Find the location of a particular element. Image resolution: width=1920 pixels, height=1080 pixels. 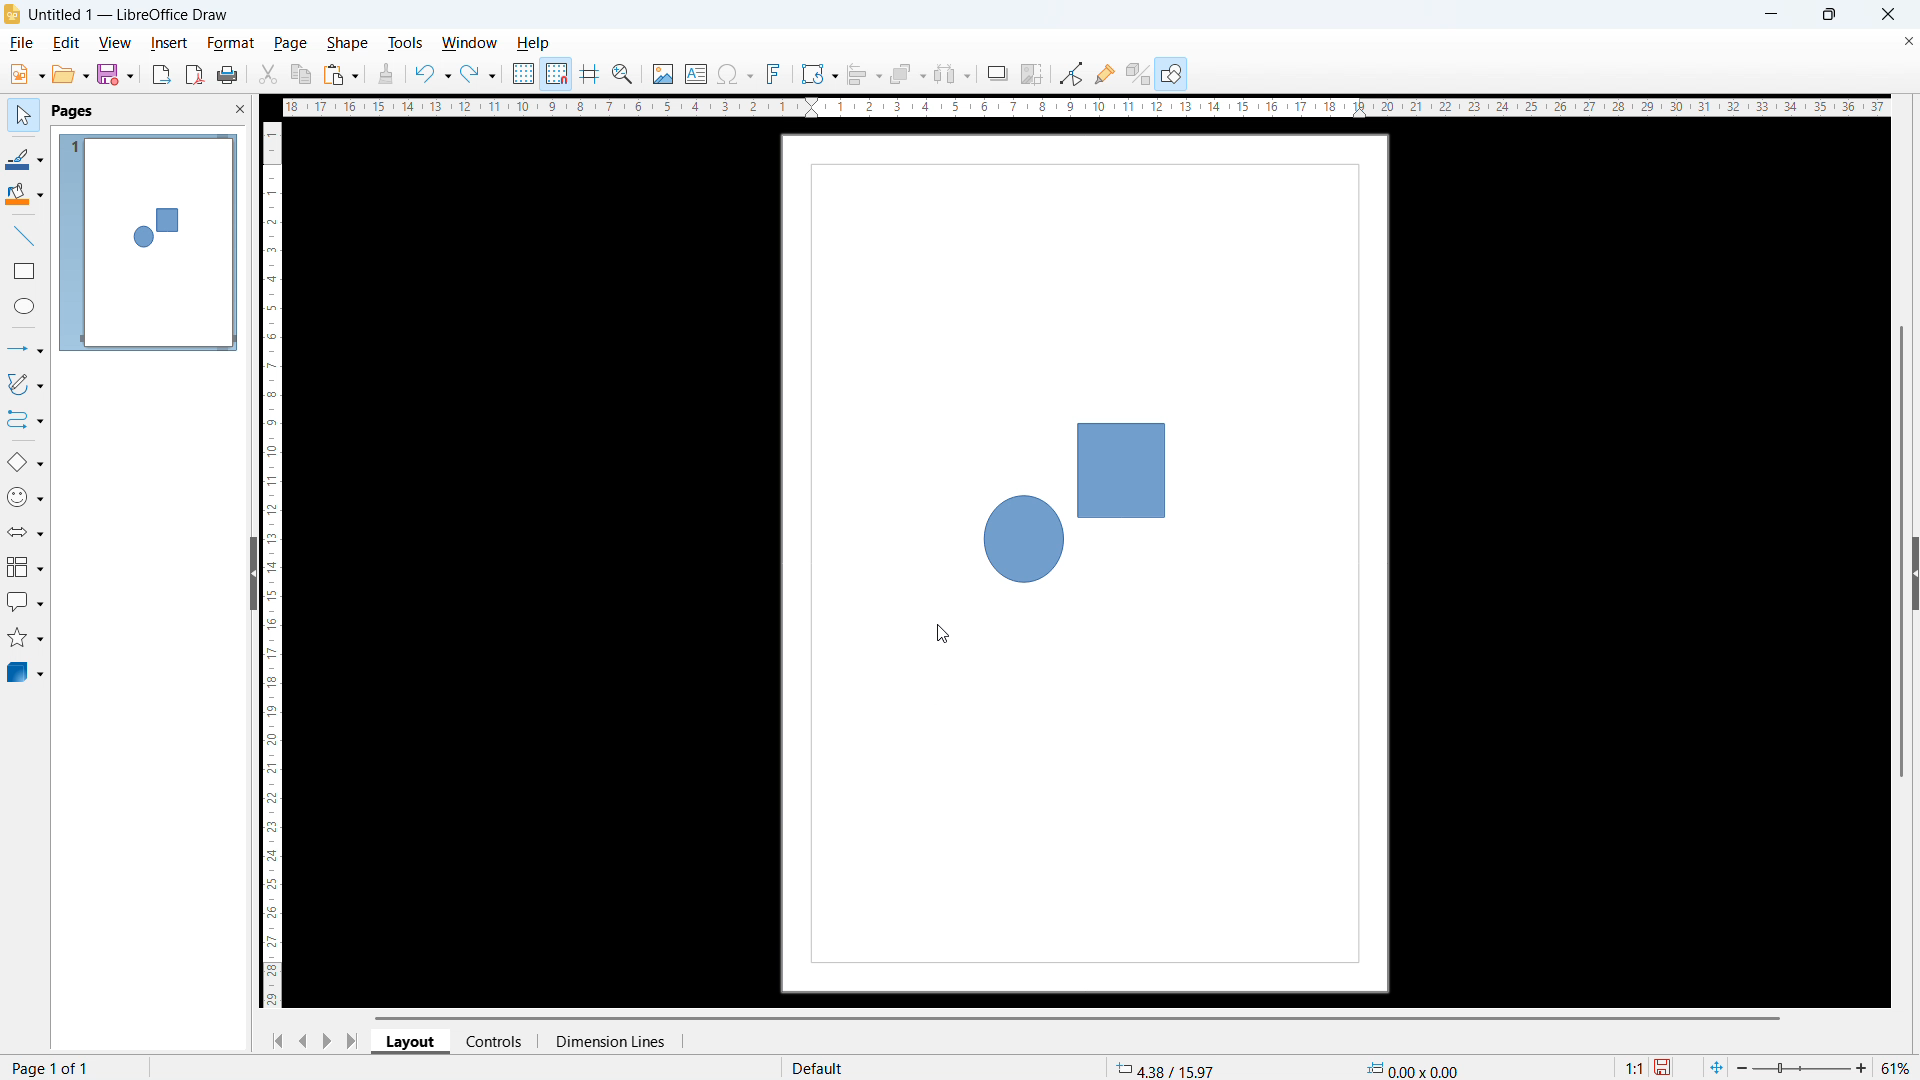

connectors is located at coordinates (26, 421).